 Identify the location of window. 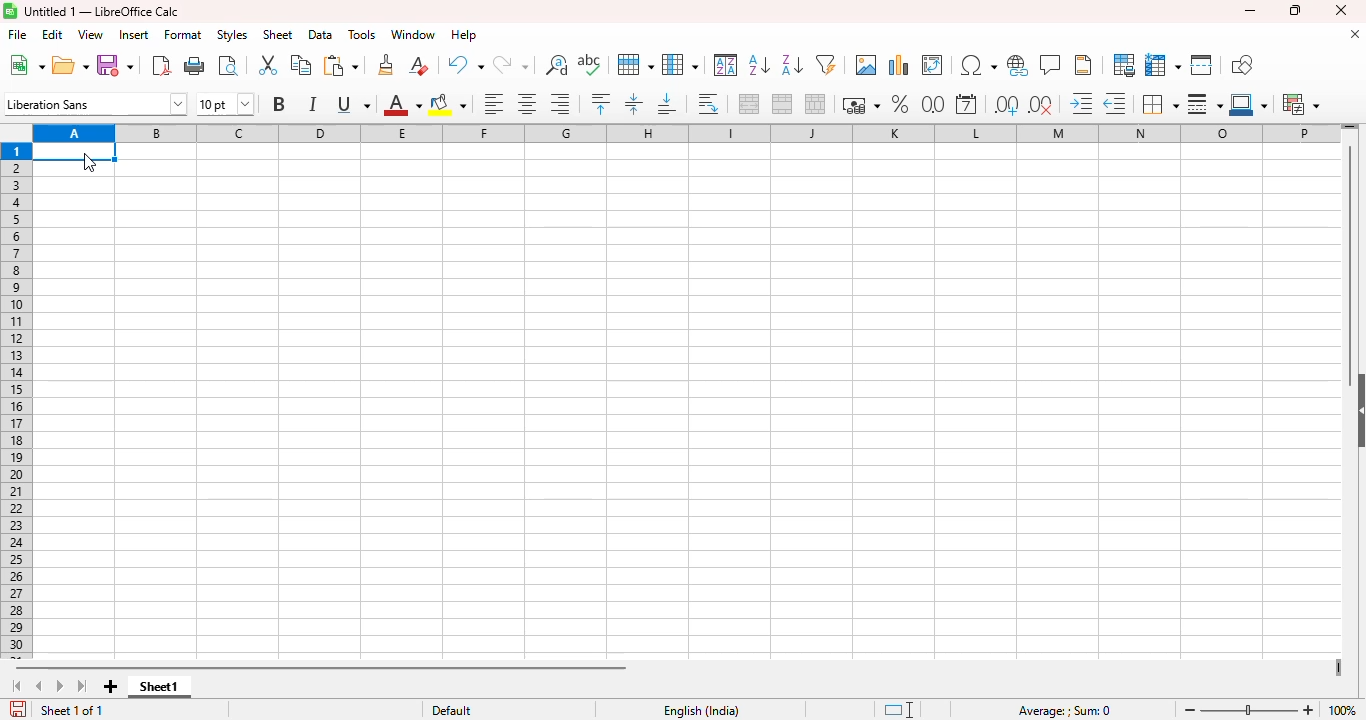
(414, 34).